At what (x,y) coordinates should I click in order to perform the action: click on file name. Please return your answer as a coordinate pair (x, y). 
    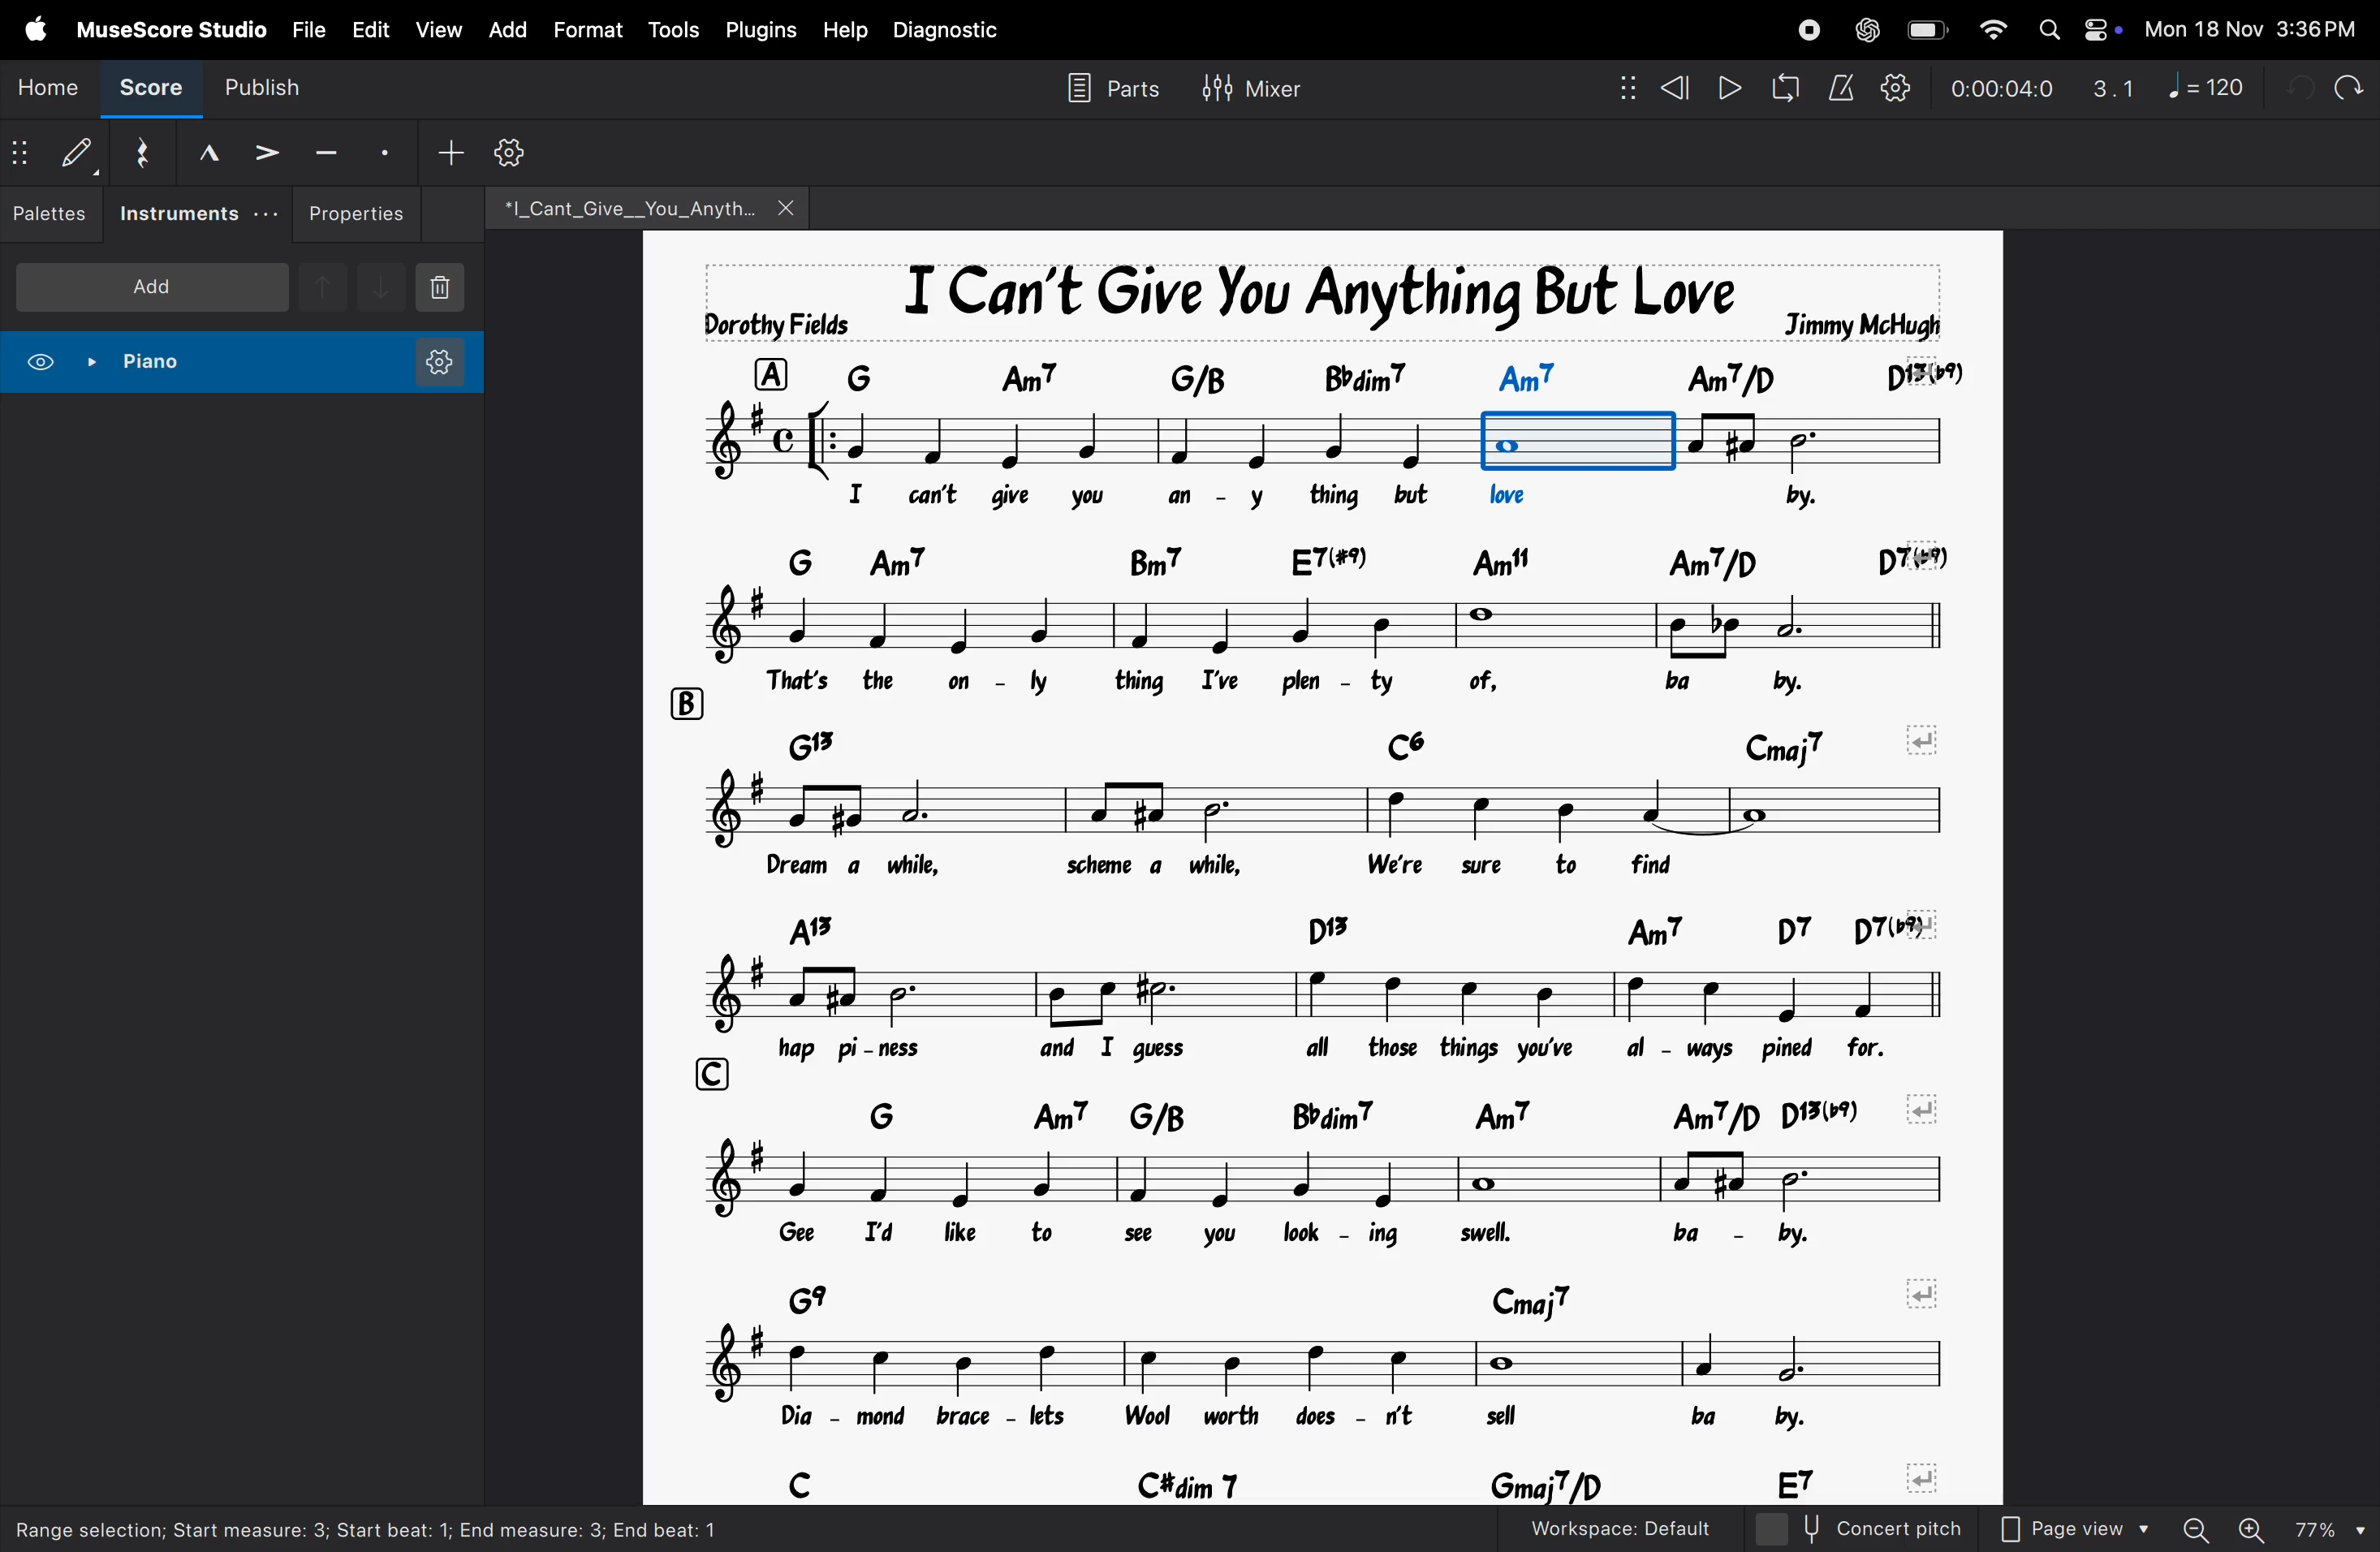
    Looking at the image, I should click on (636, 204).